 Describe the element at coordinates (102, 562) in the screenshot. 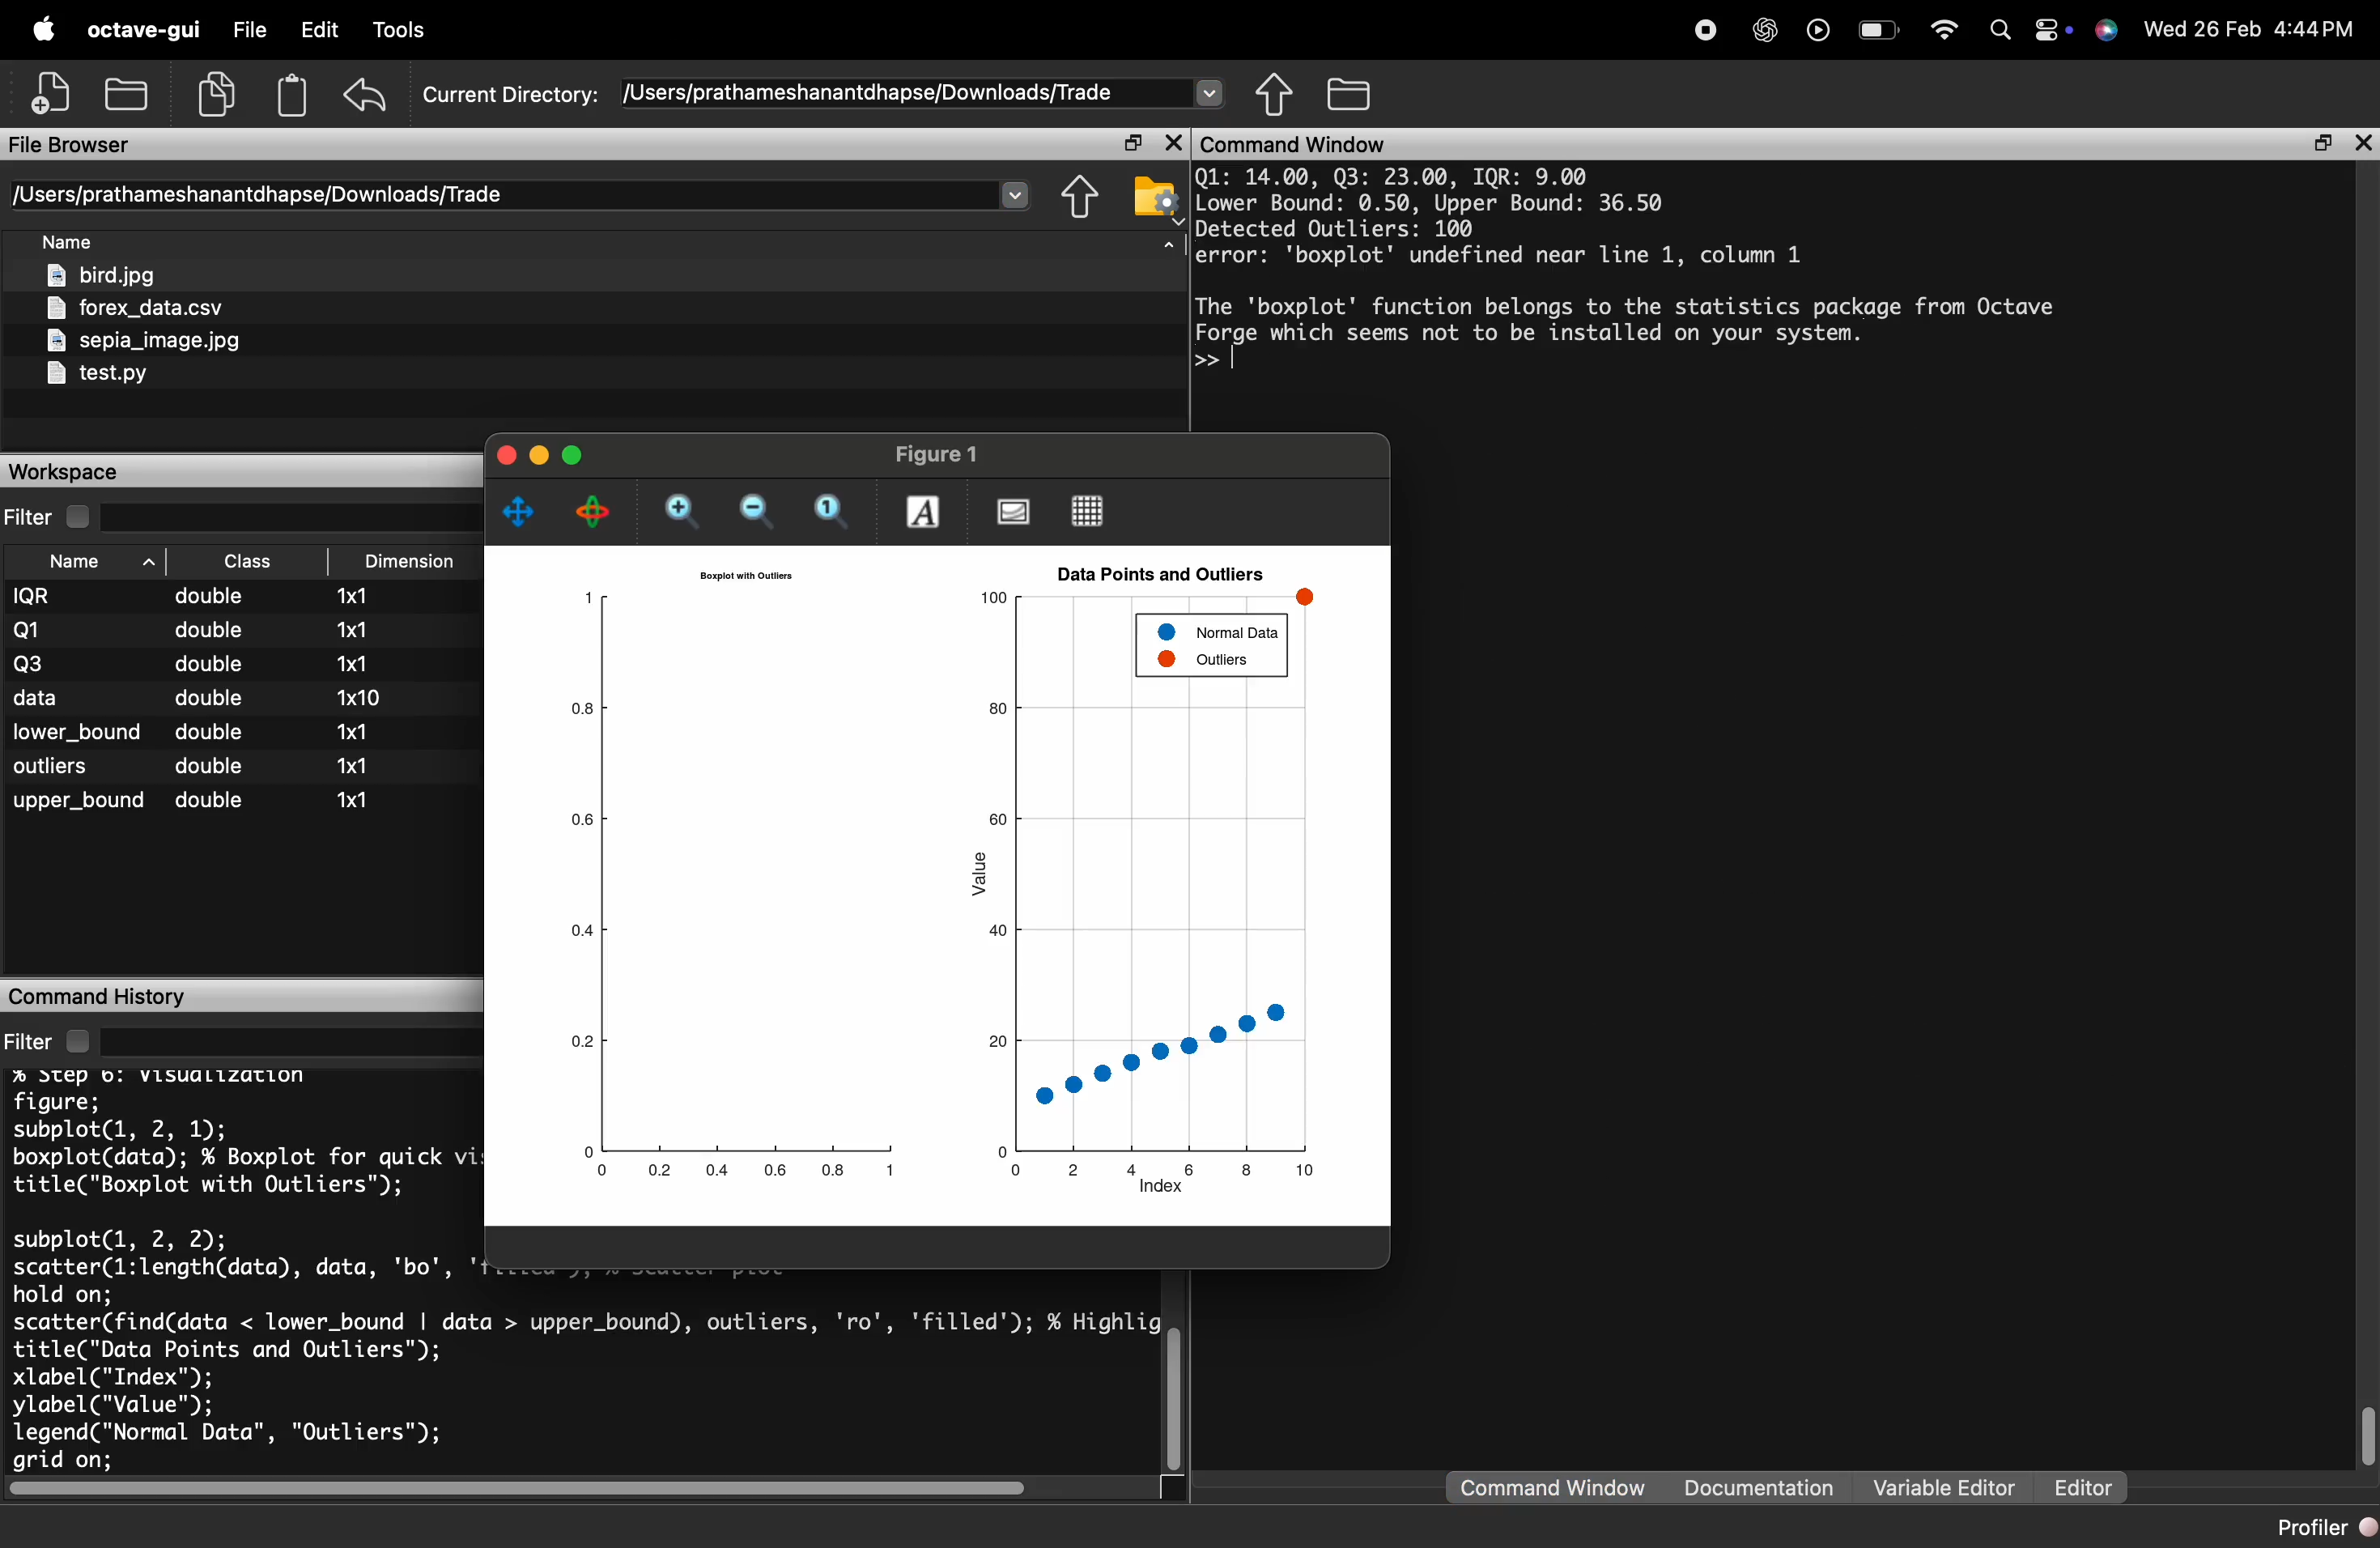

I see `Name ^` at that location.